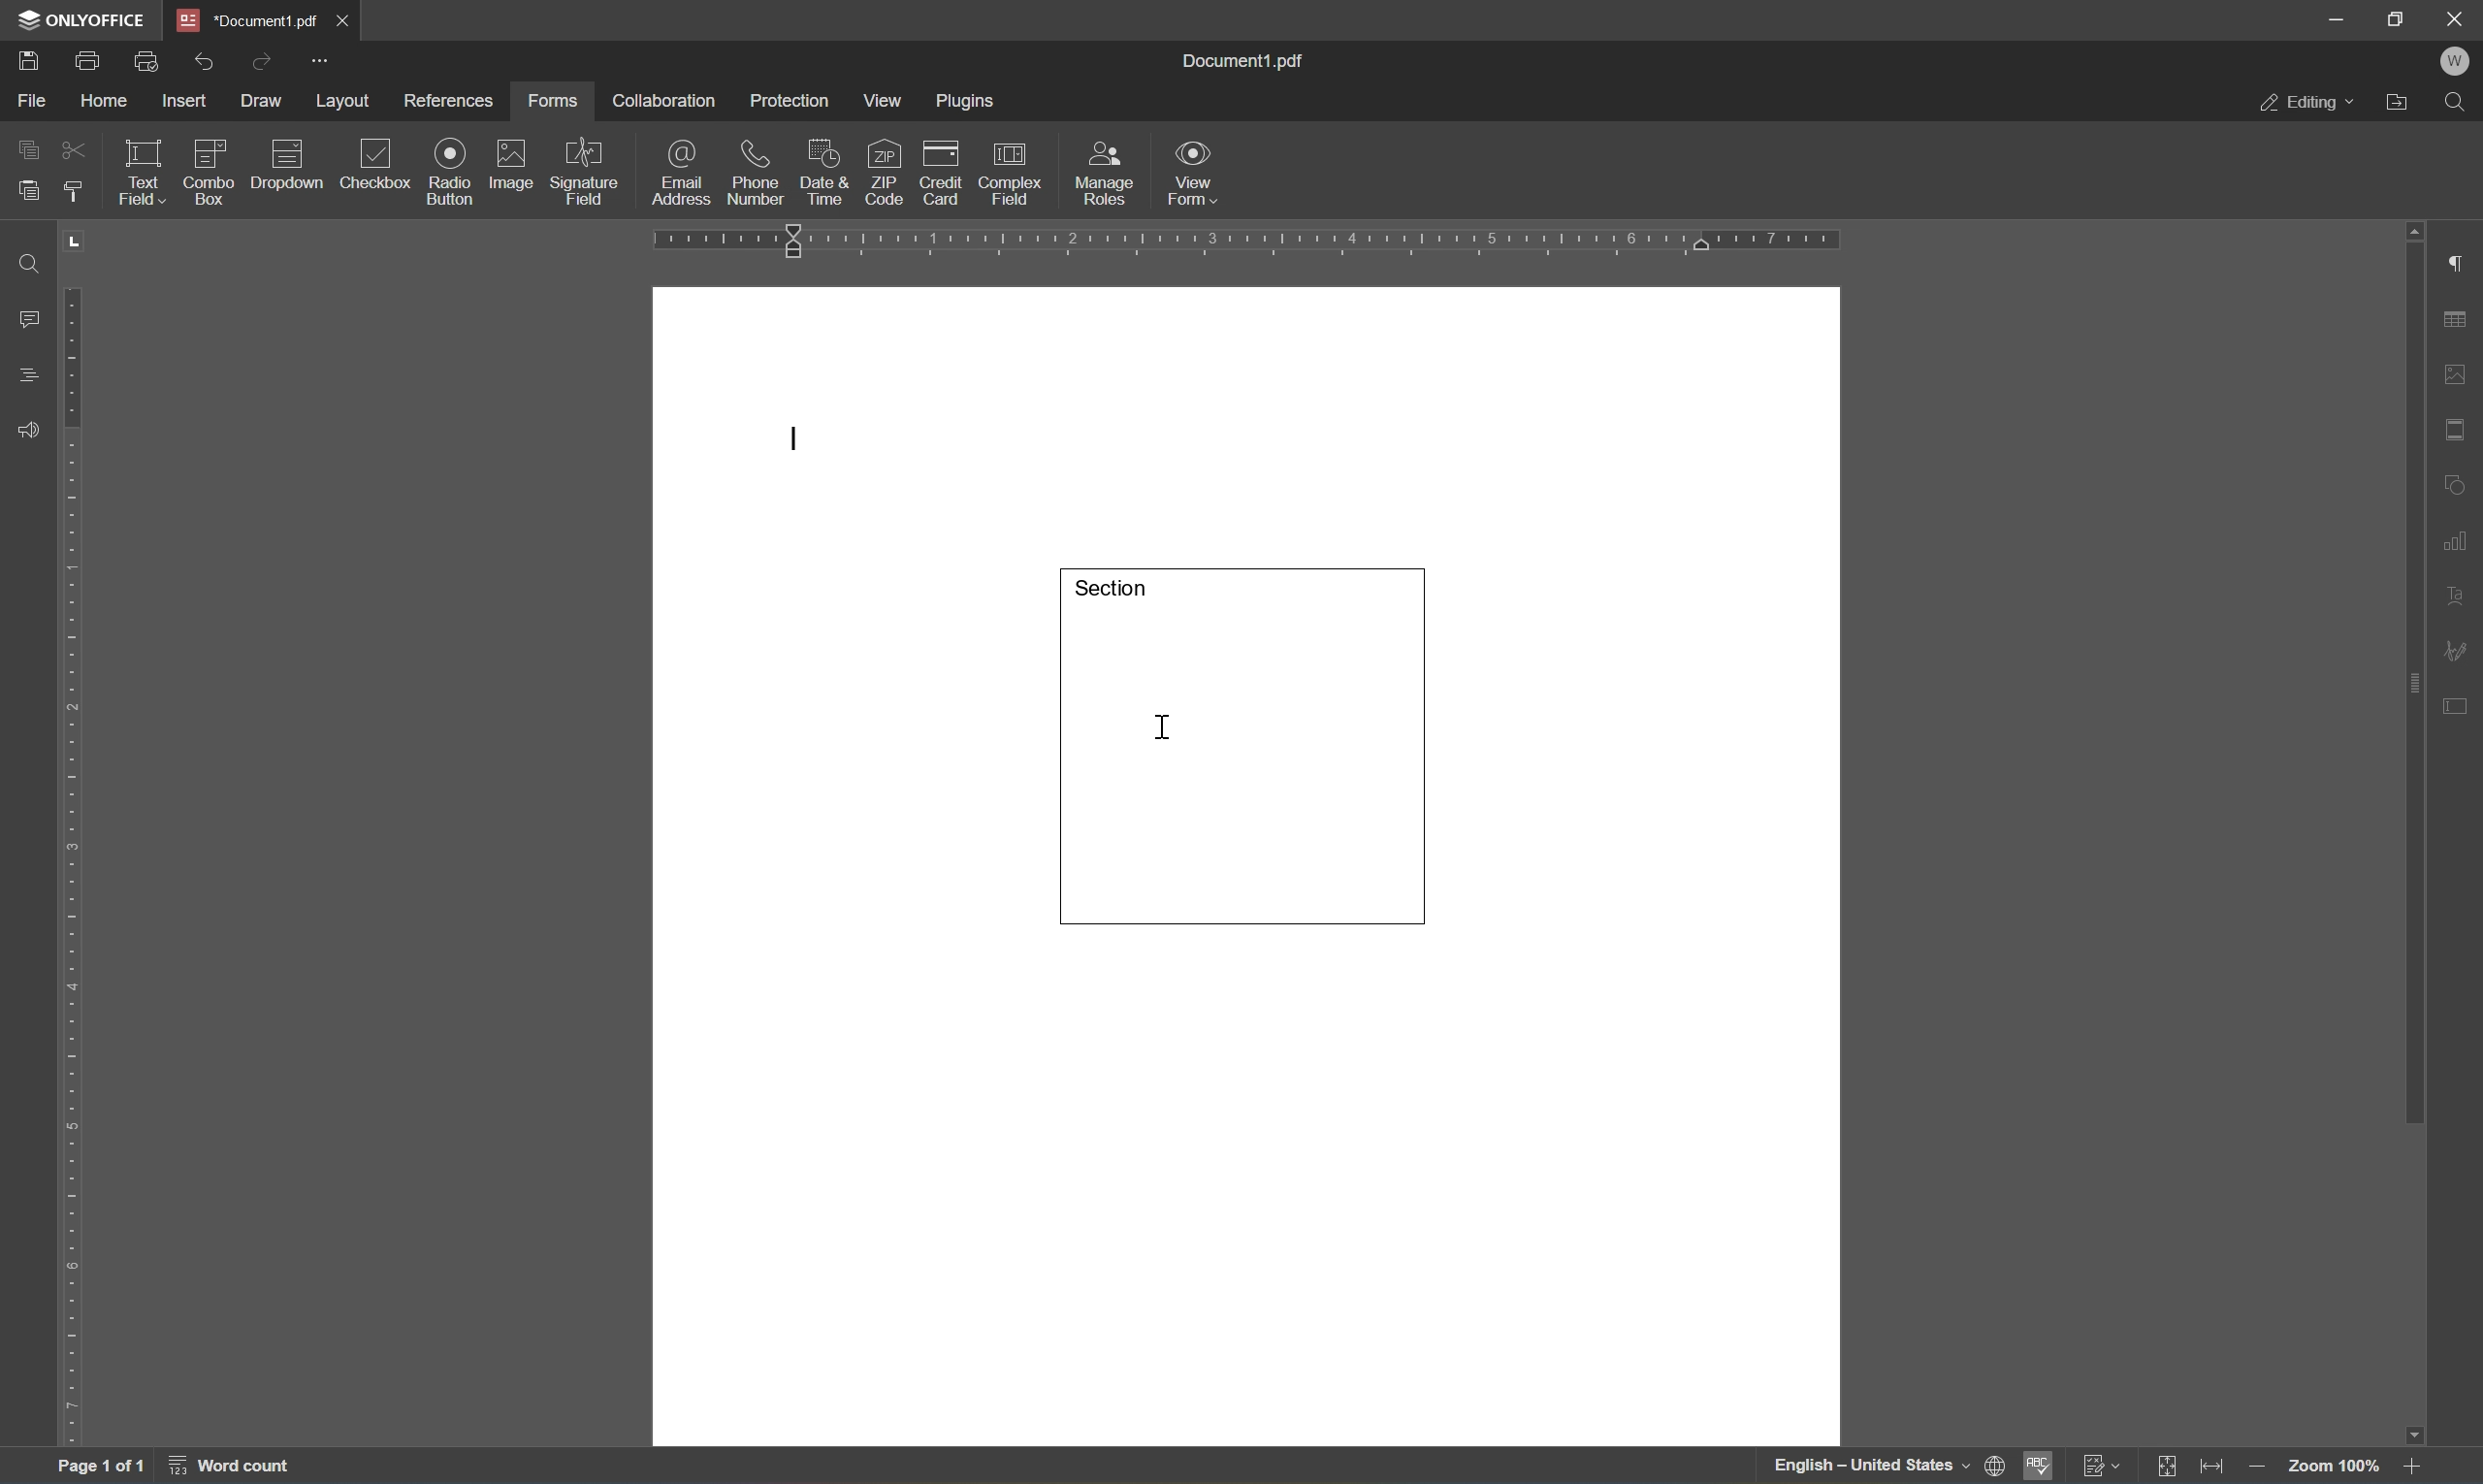 This screenshot has height=1484, width=2483. What do you see at coordinates (2458, 597) in the screenshot?
I see `text art settings` at bounding box center [2458, 597].